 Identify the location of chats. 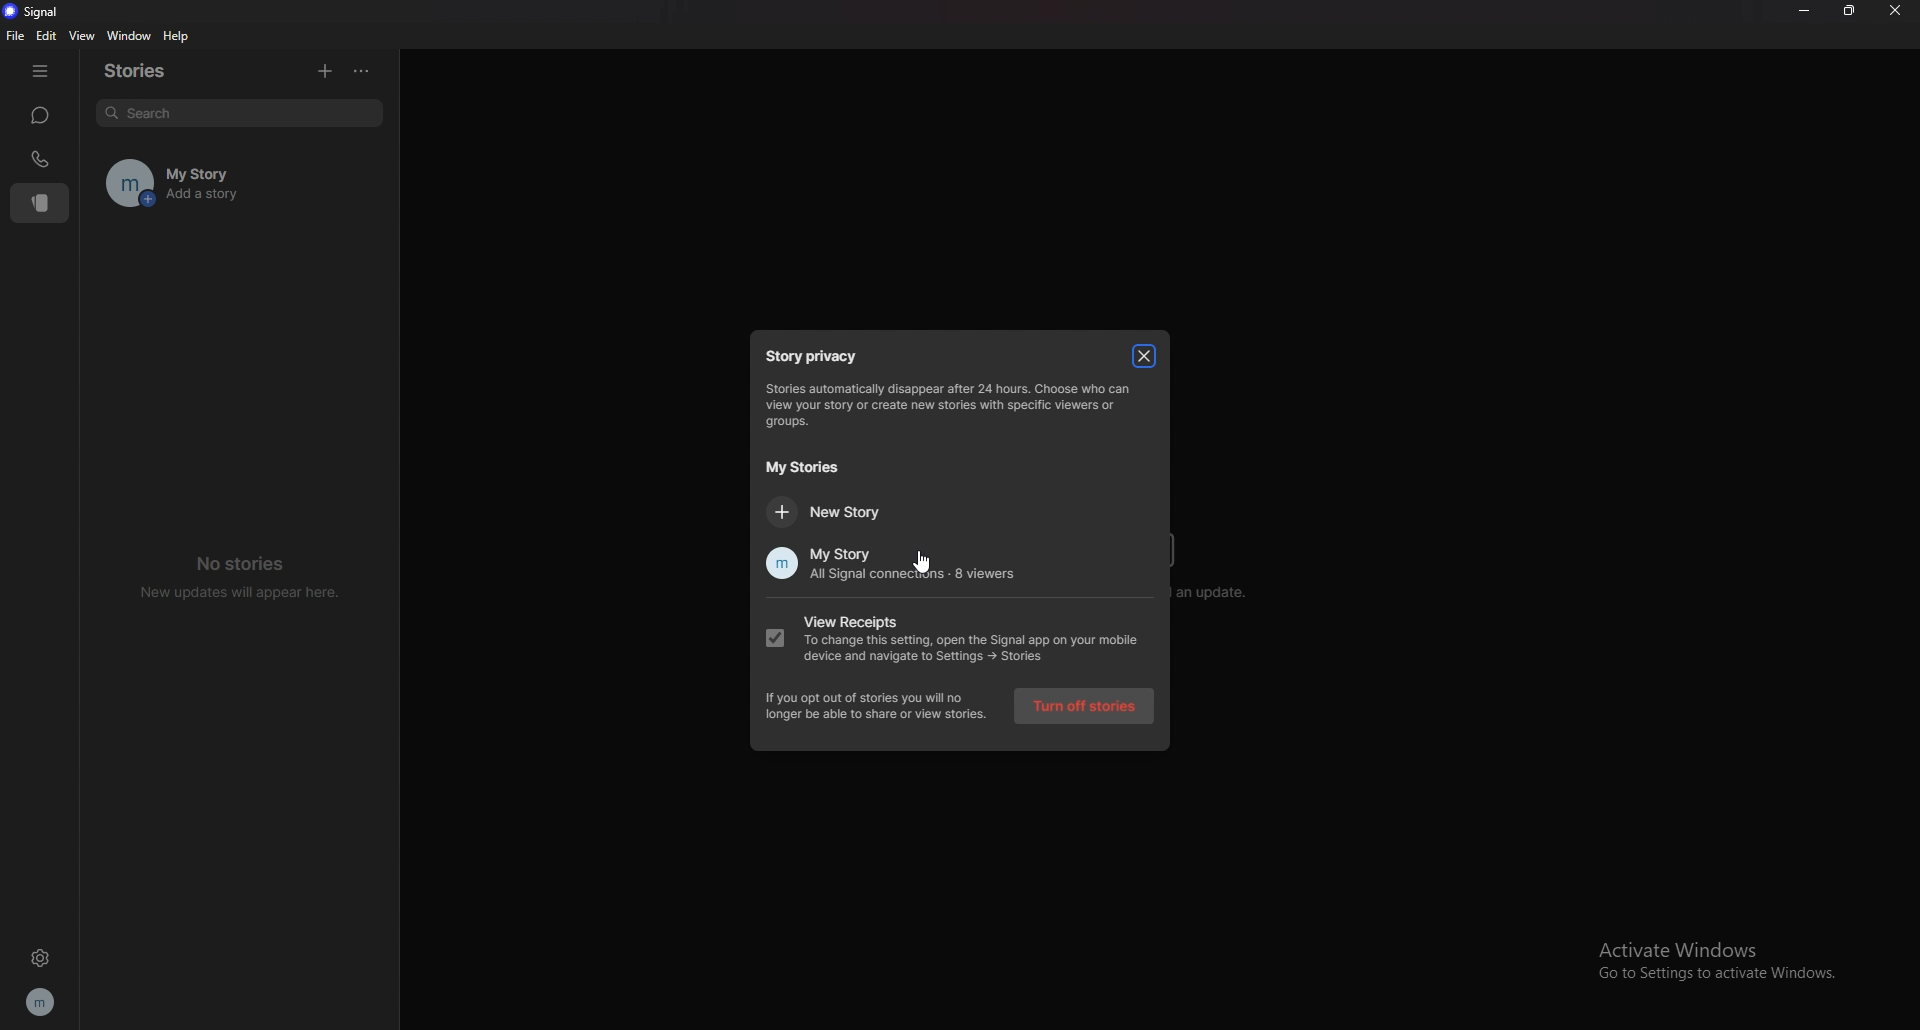
(41, 116).